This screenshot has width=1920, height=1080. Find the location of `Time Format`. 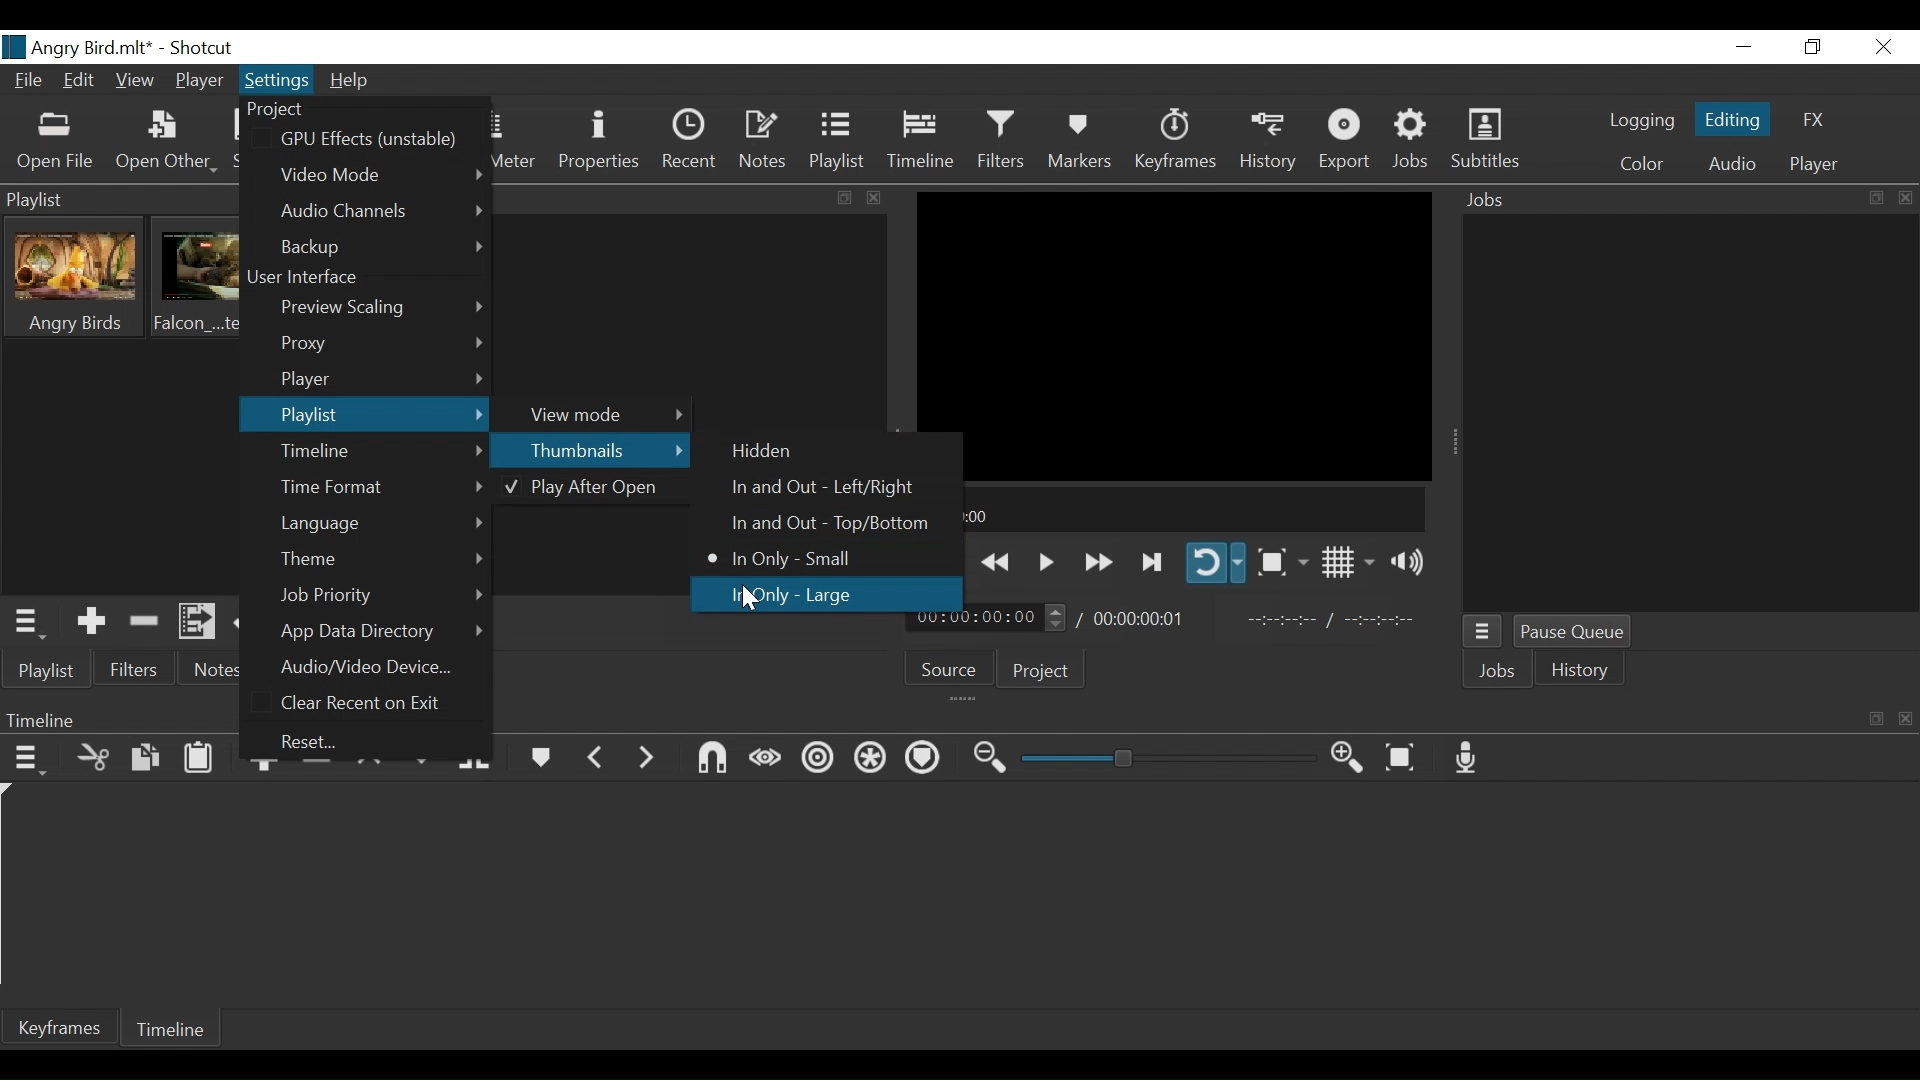

Time Format is located at coordinates (381, 487).